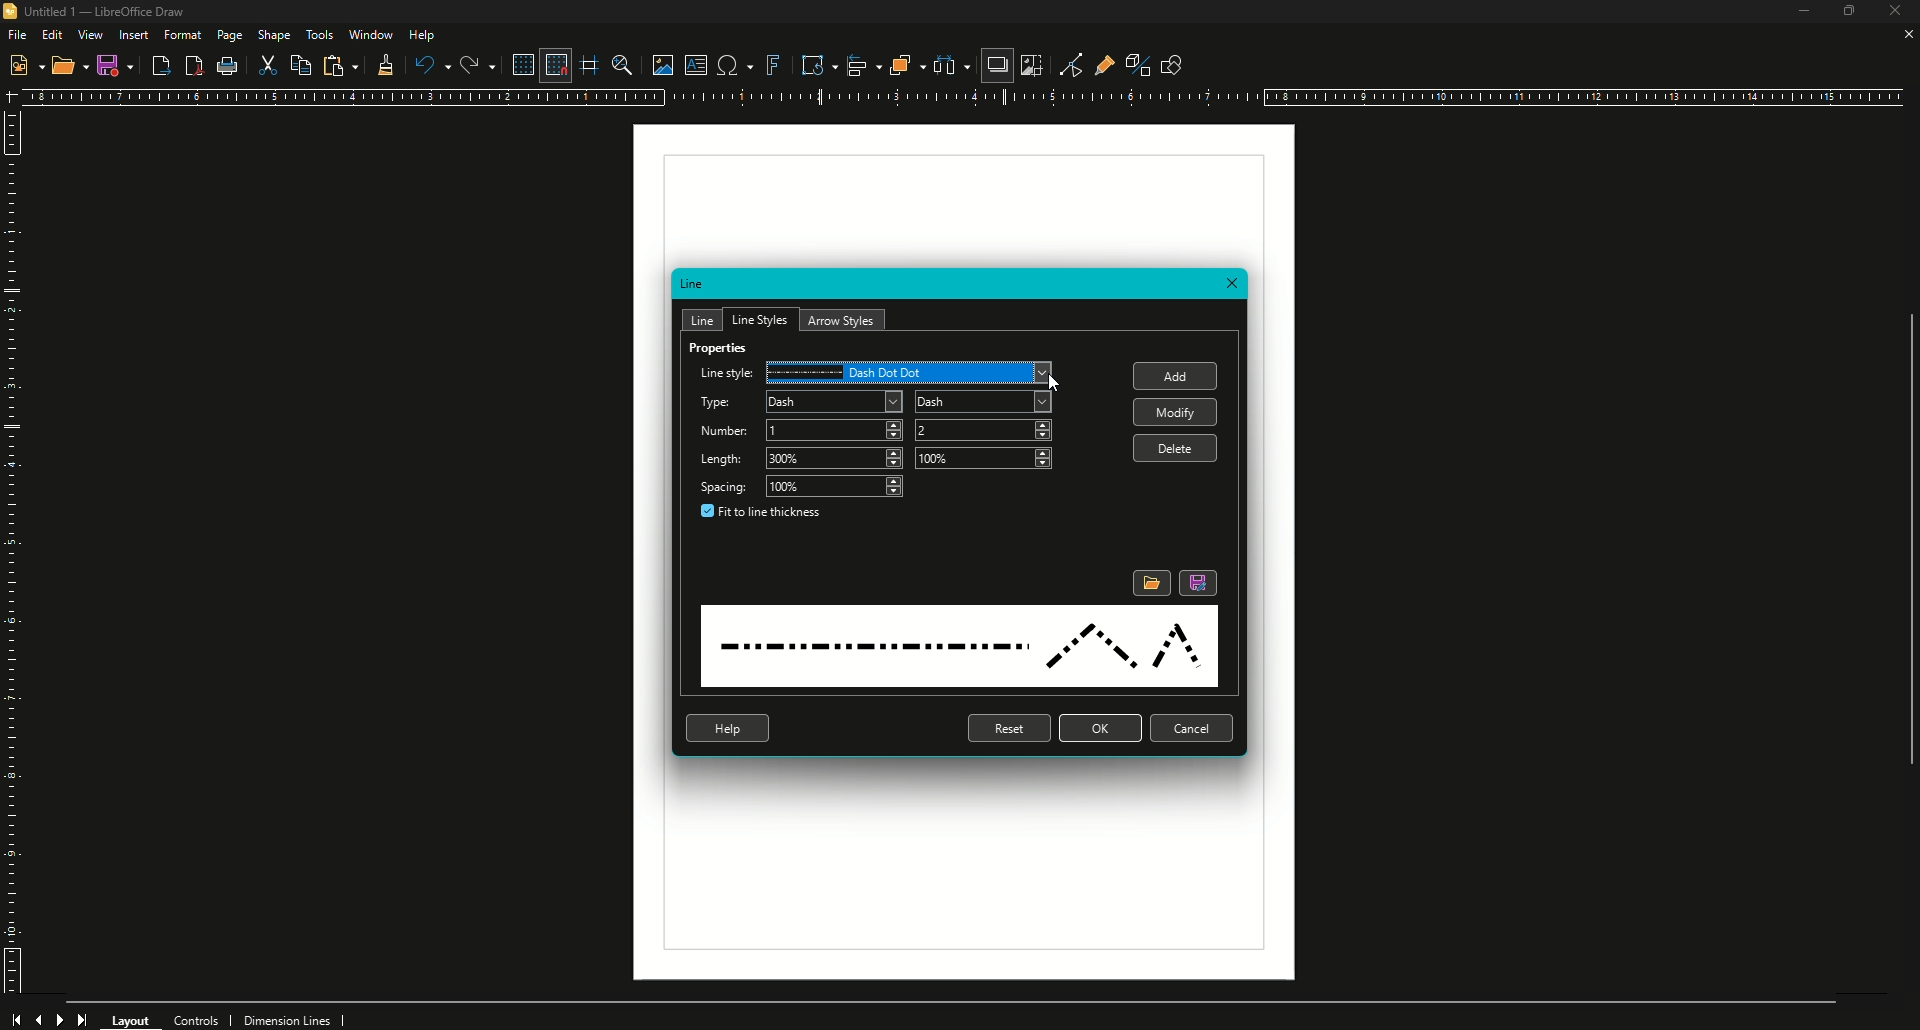 Image resolution: width=1920 pixels, height=1030 pixels. I want to click on Insert Fontwork Text, so click(772, 65).